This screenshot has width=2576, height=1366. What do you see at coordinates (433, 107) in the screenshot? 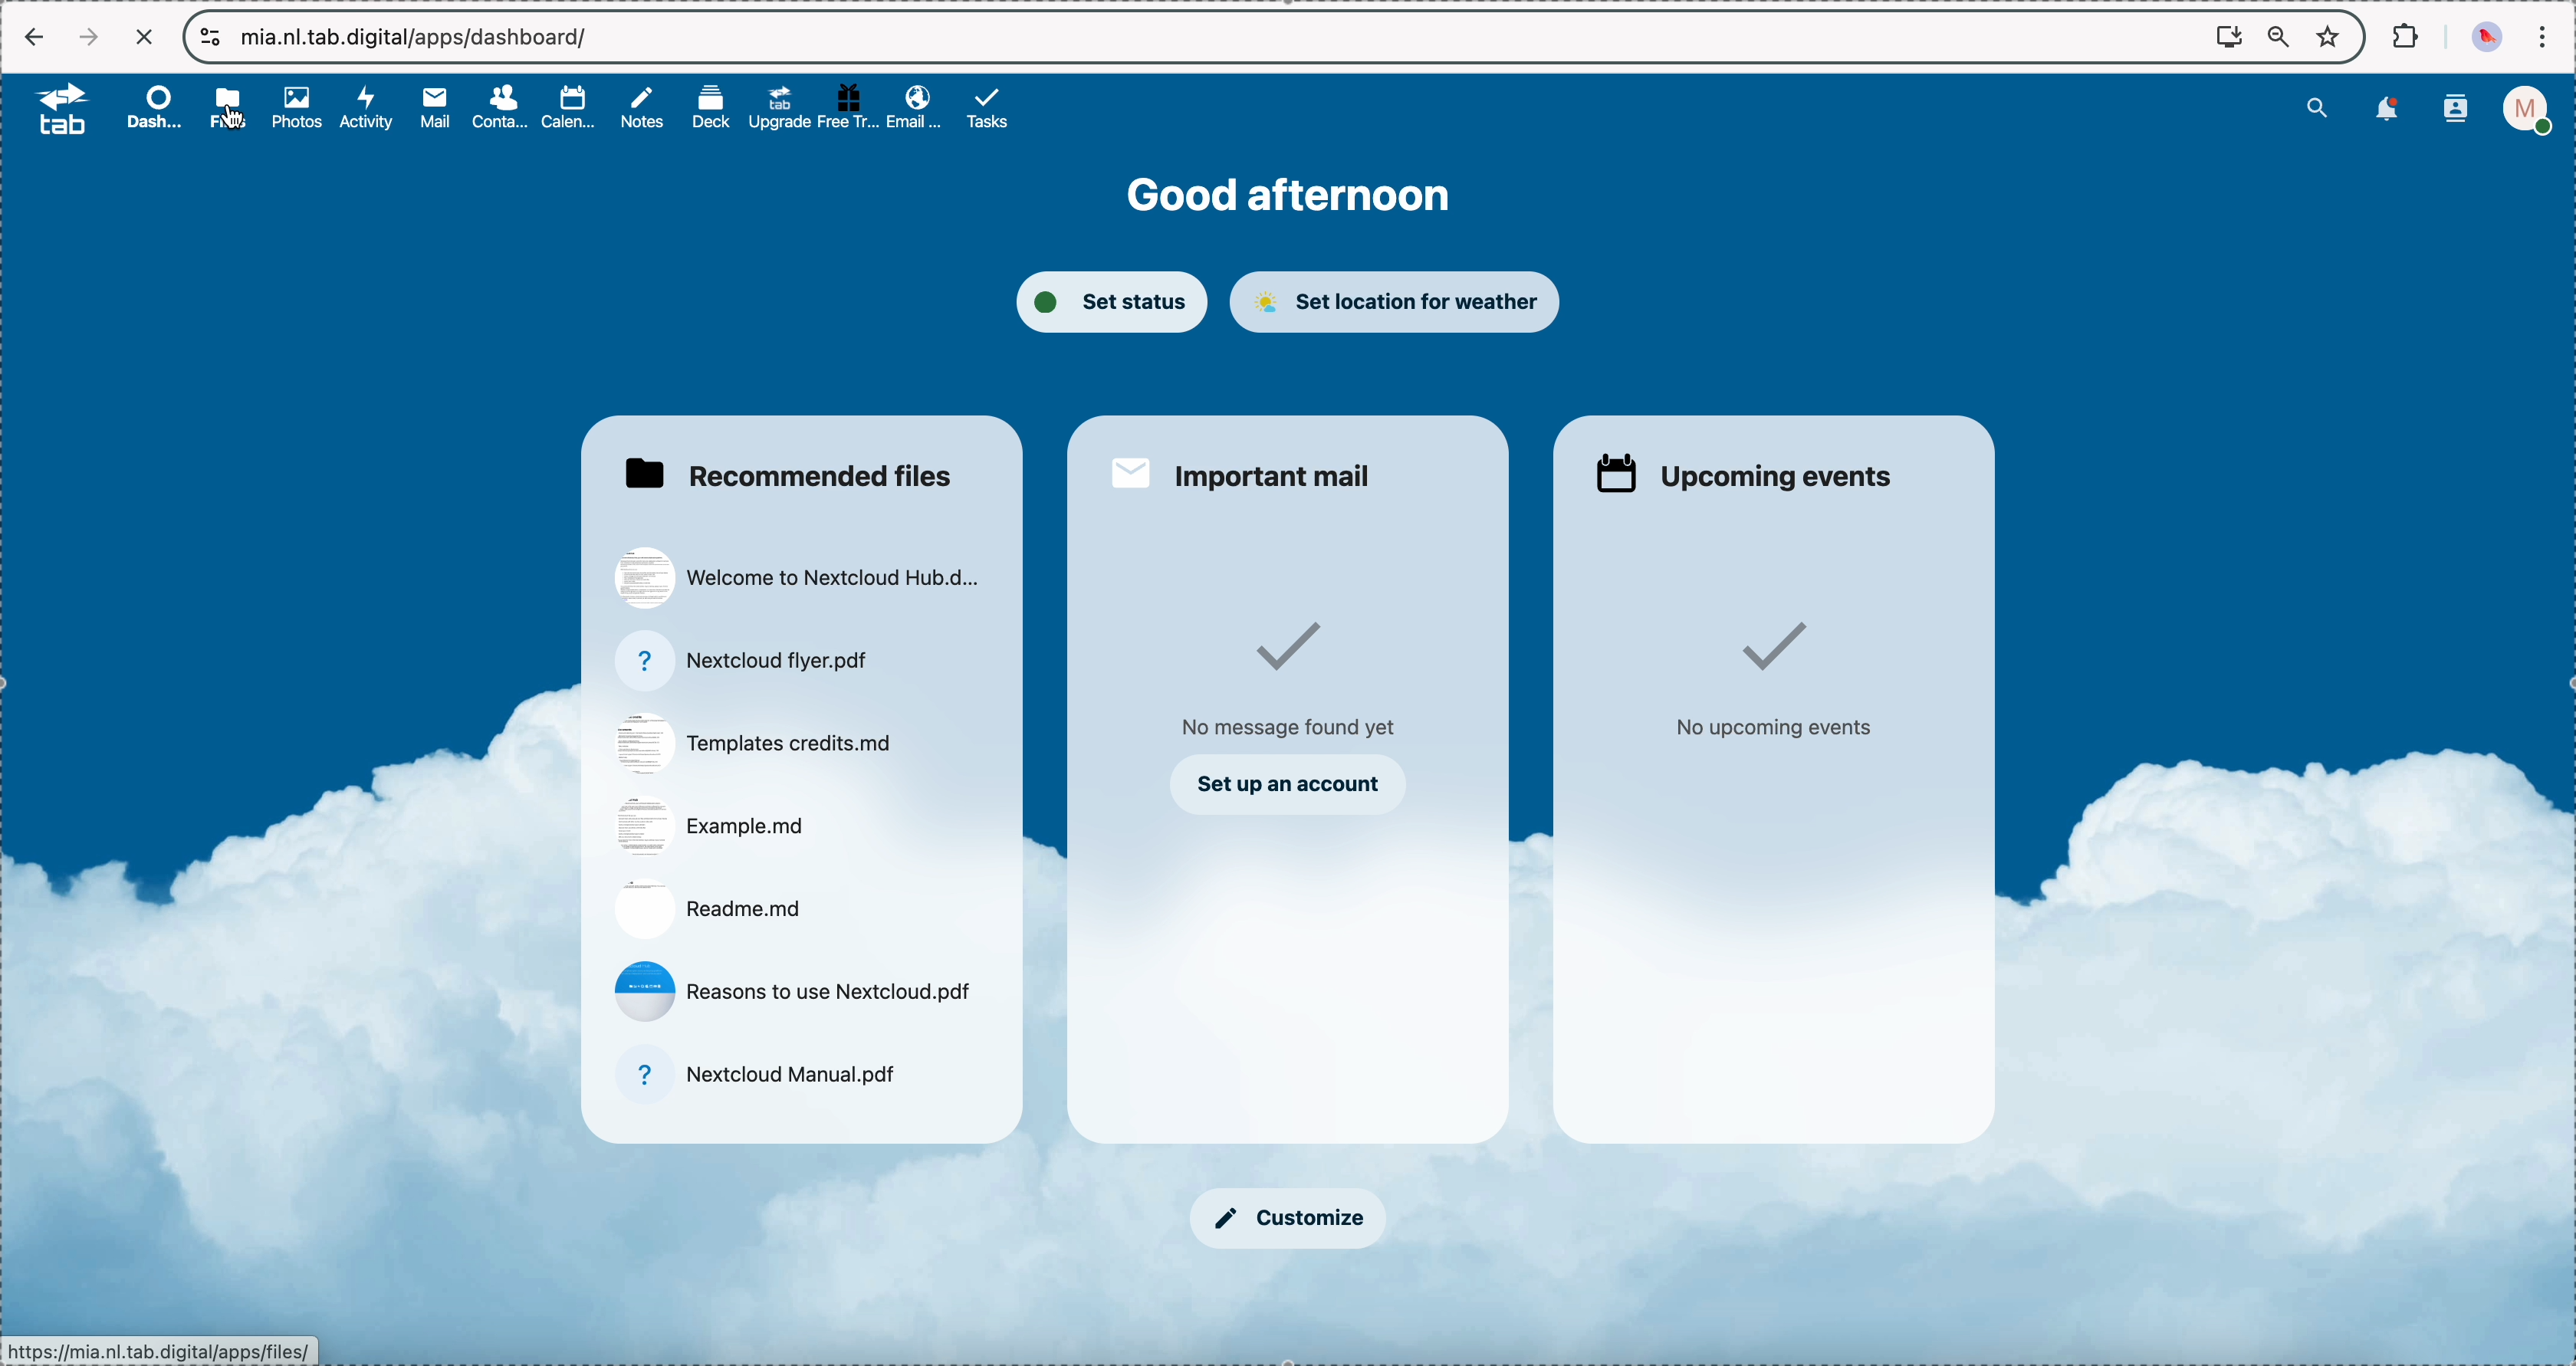
I see `mail` at bounding box center [433, 107].